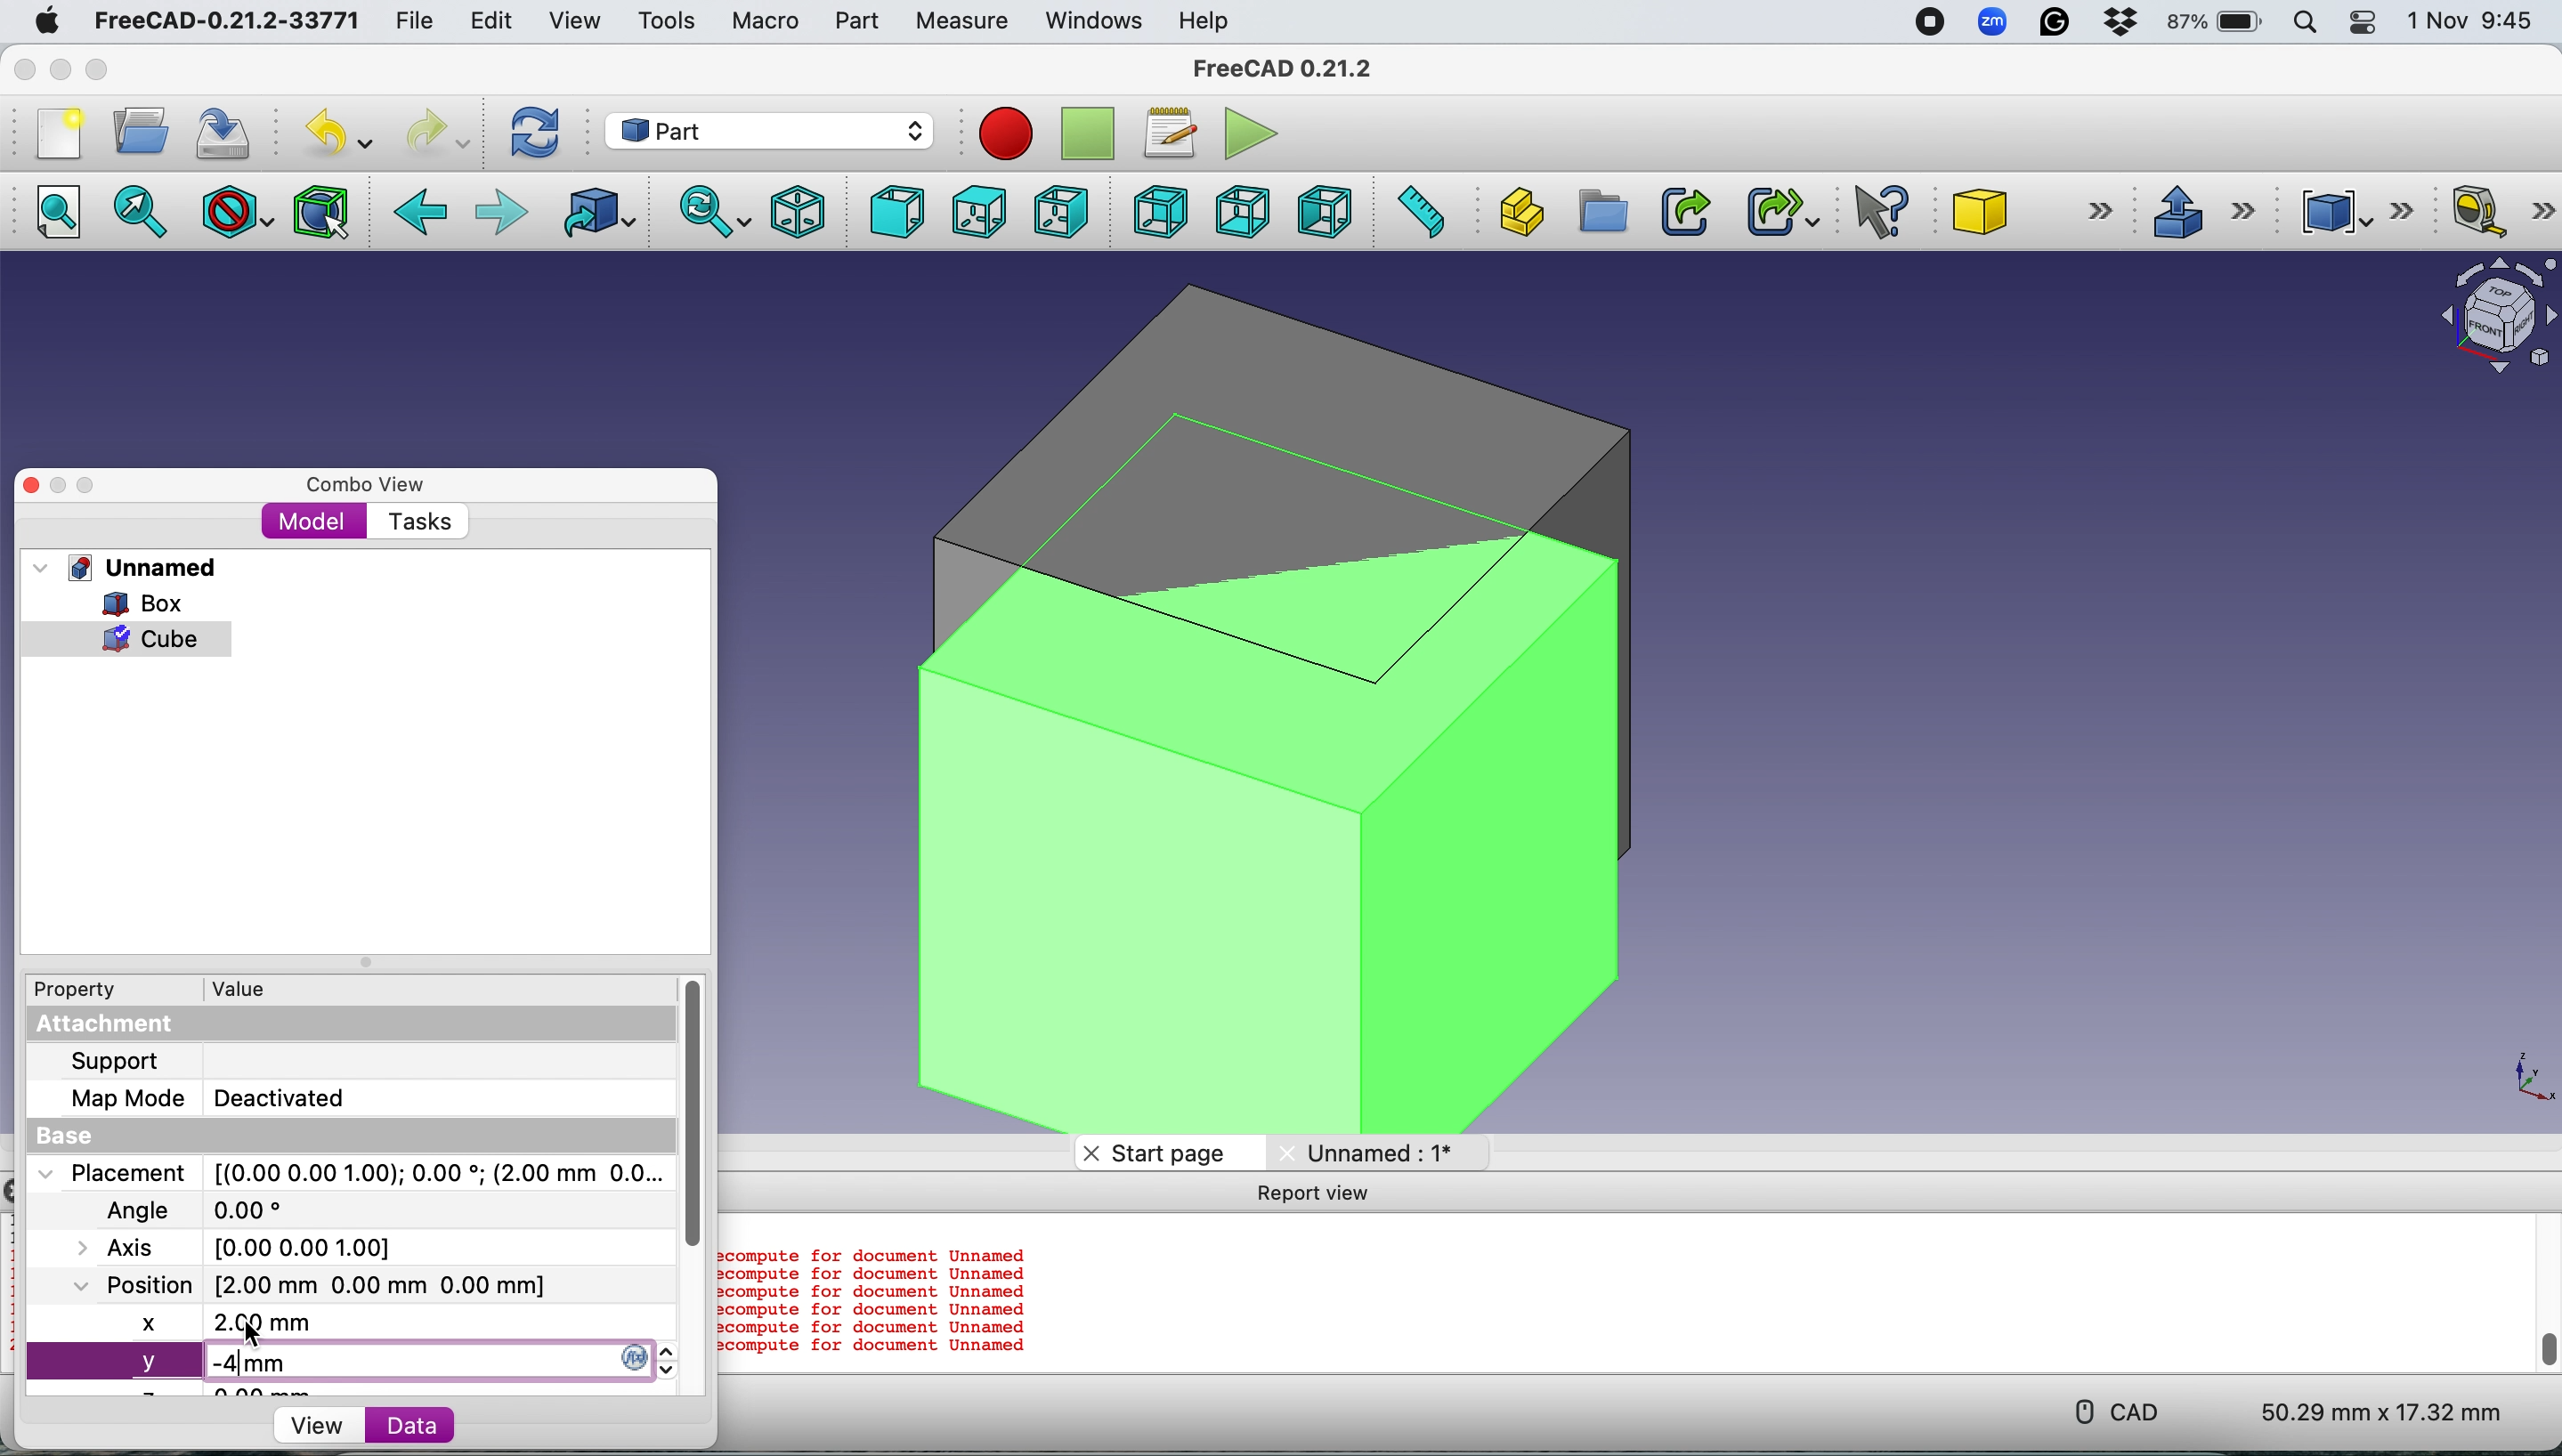  I want to click on Attachment, so click(111, 1026).